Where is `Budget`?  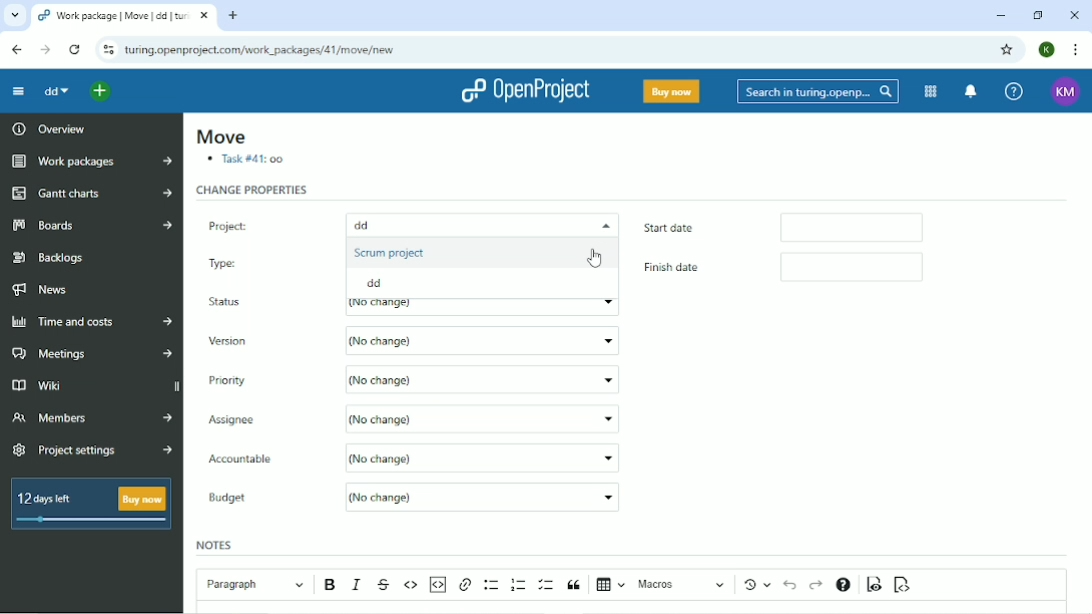
Budget is located at coordinates (232, 499).